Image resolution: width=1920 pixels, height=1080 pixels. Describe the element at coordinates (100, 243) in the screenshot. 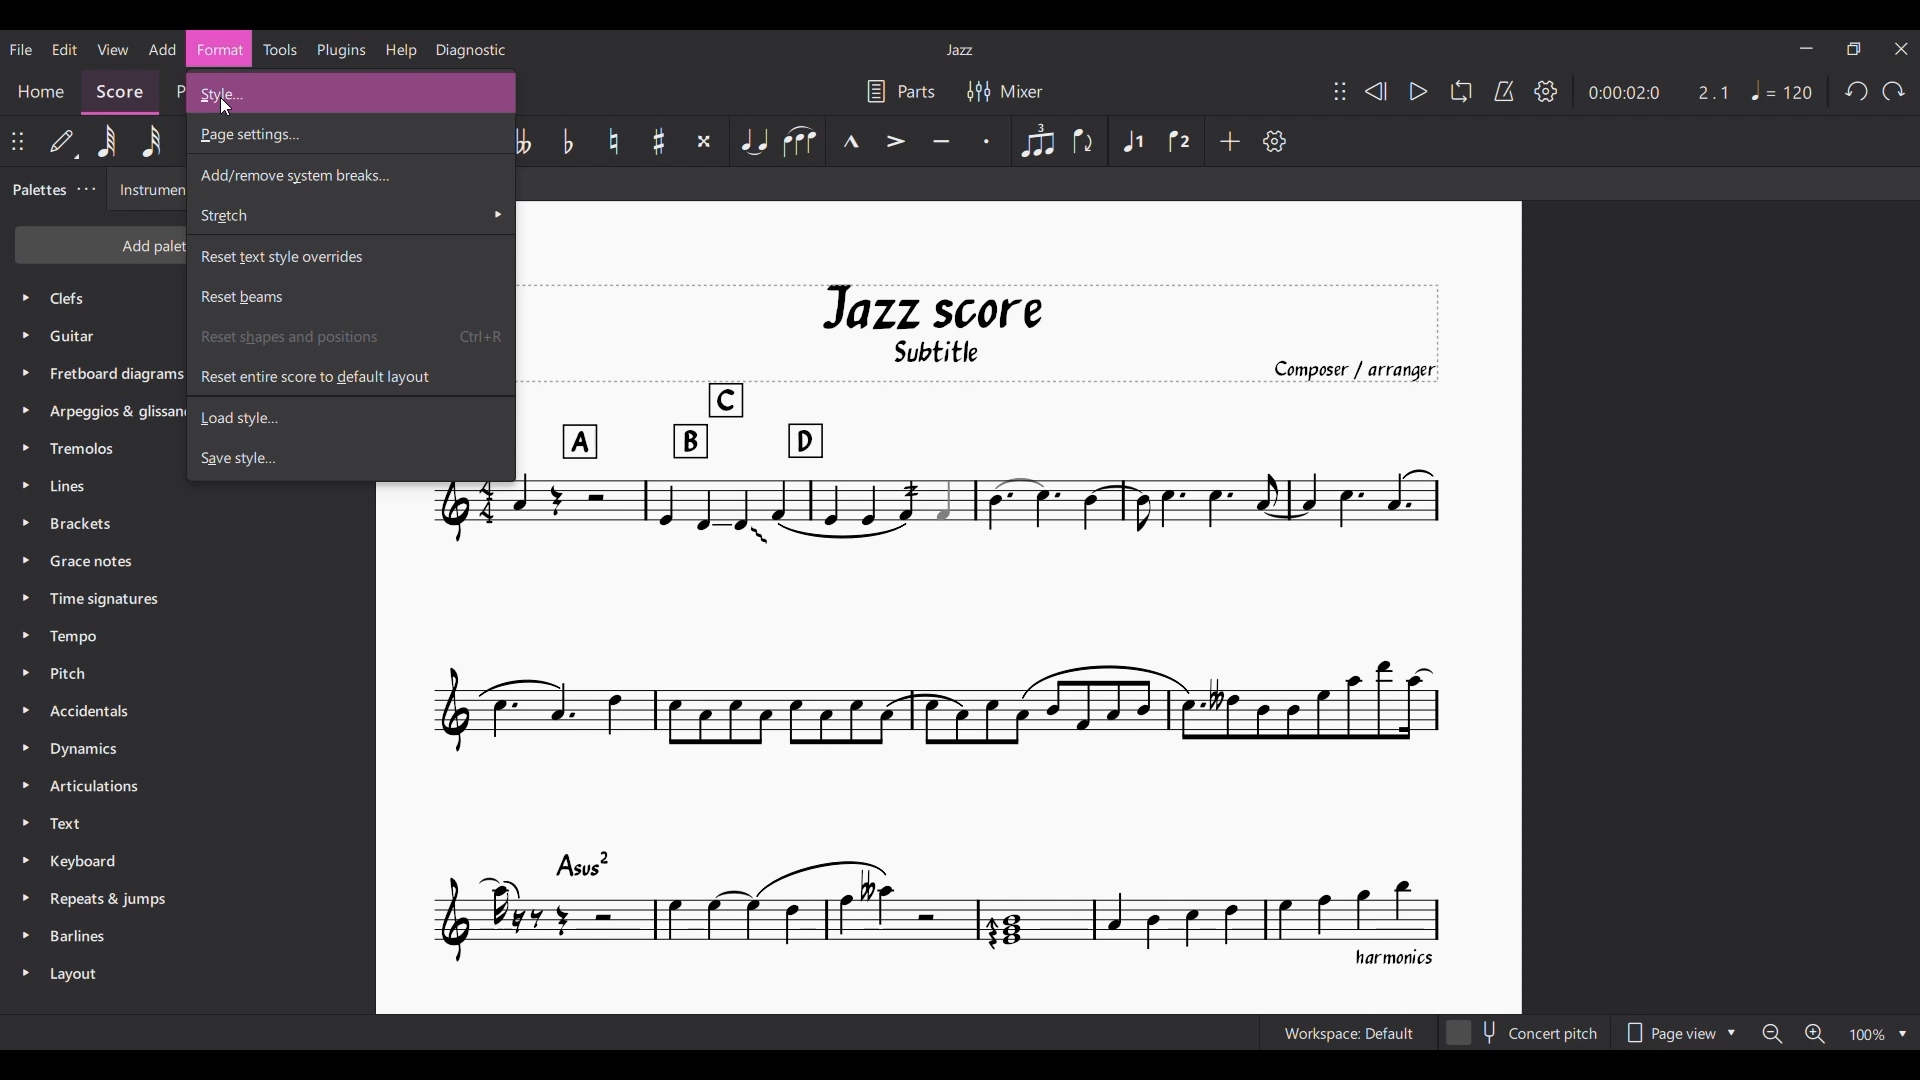

I see `Add palettes` at that location.